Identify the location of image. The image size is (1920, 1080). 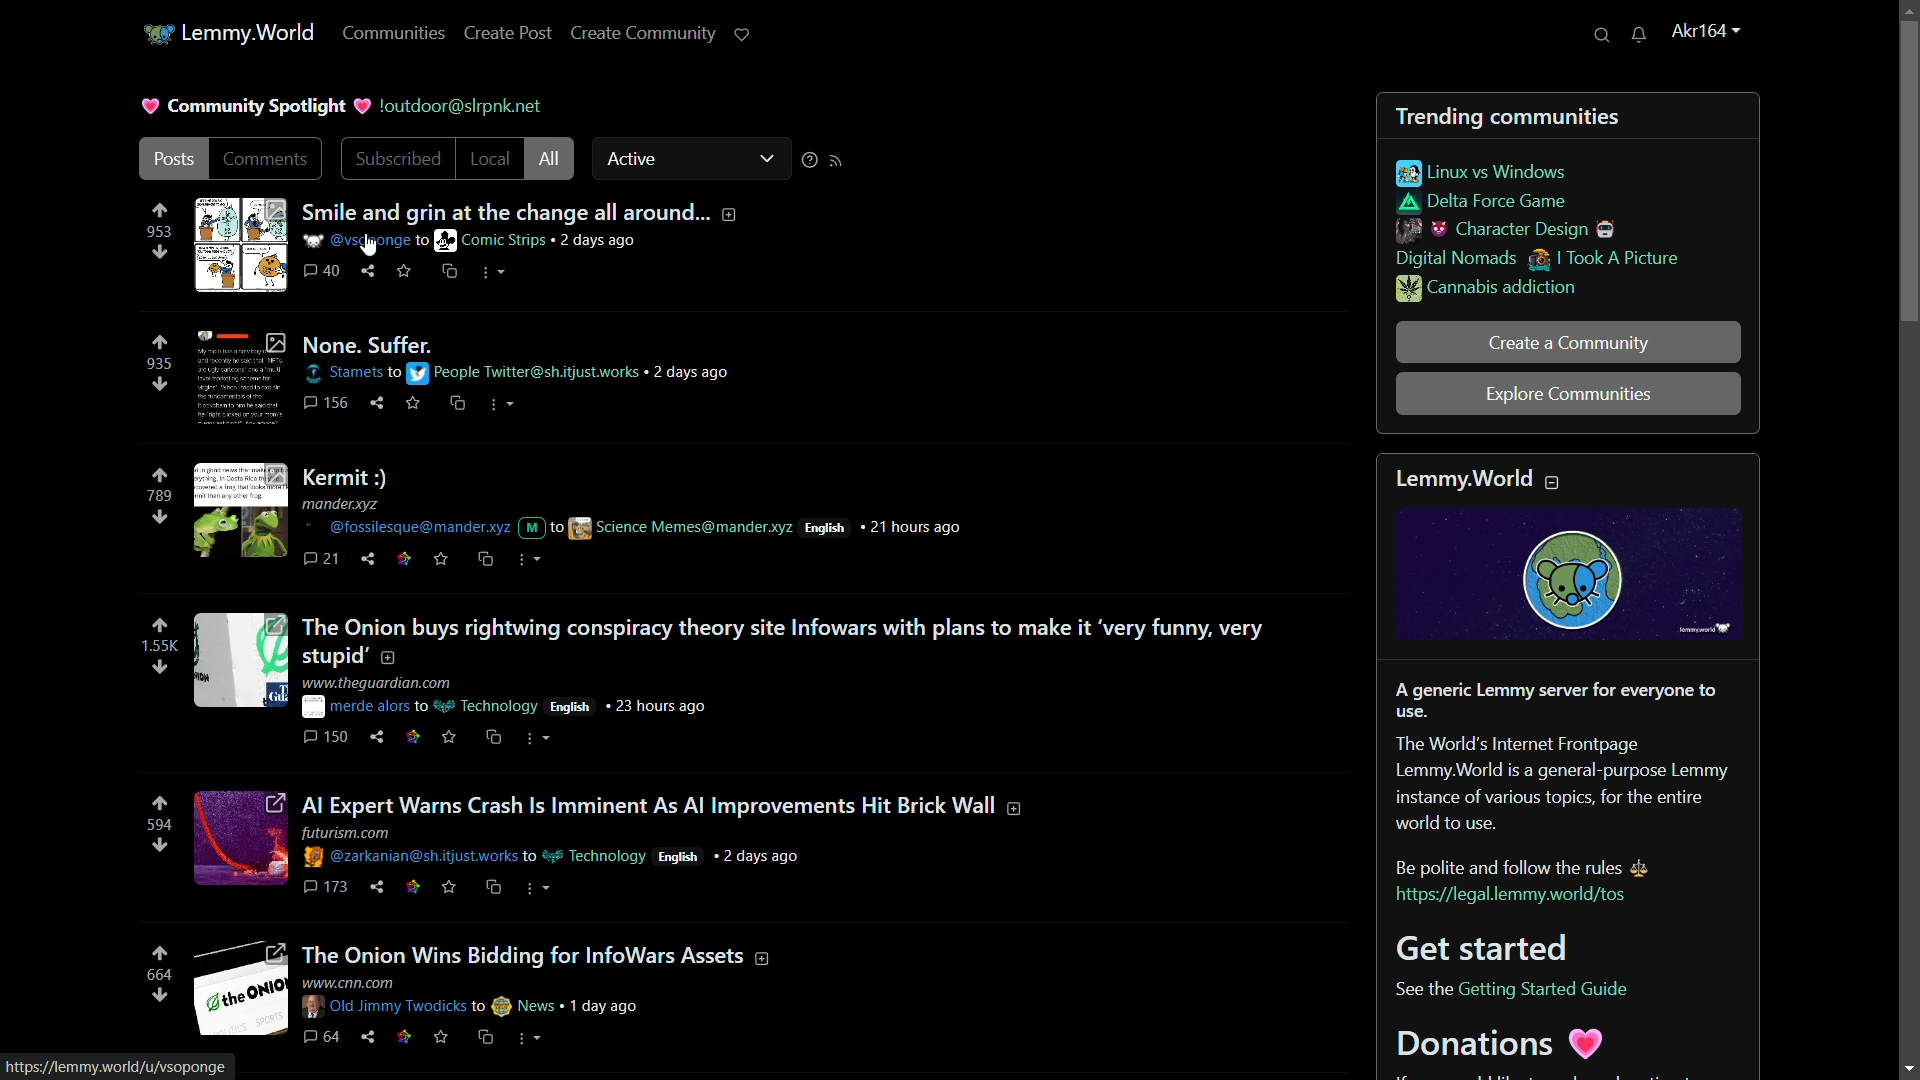
(243, 838).